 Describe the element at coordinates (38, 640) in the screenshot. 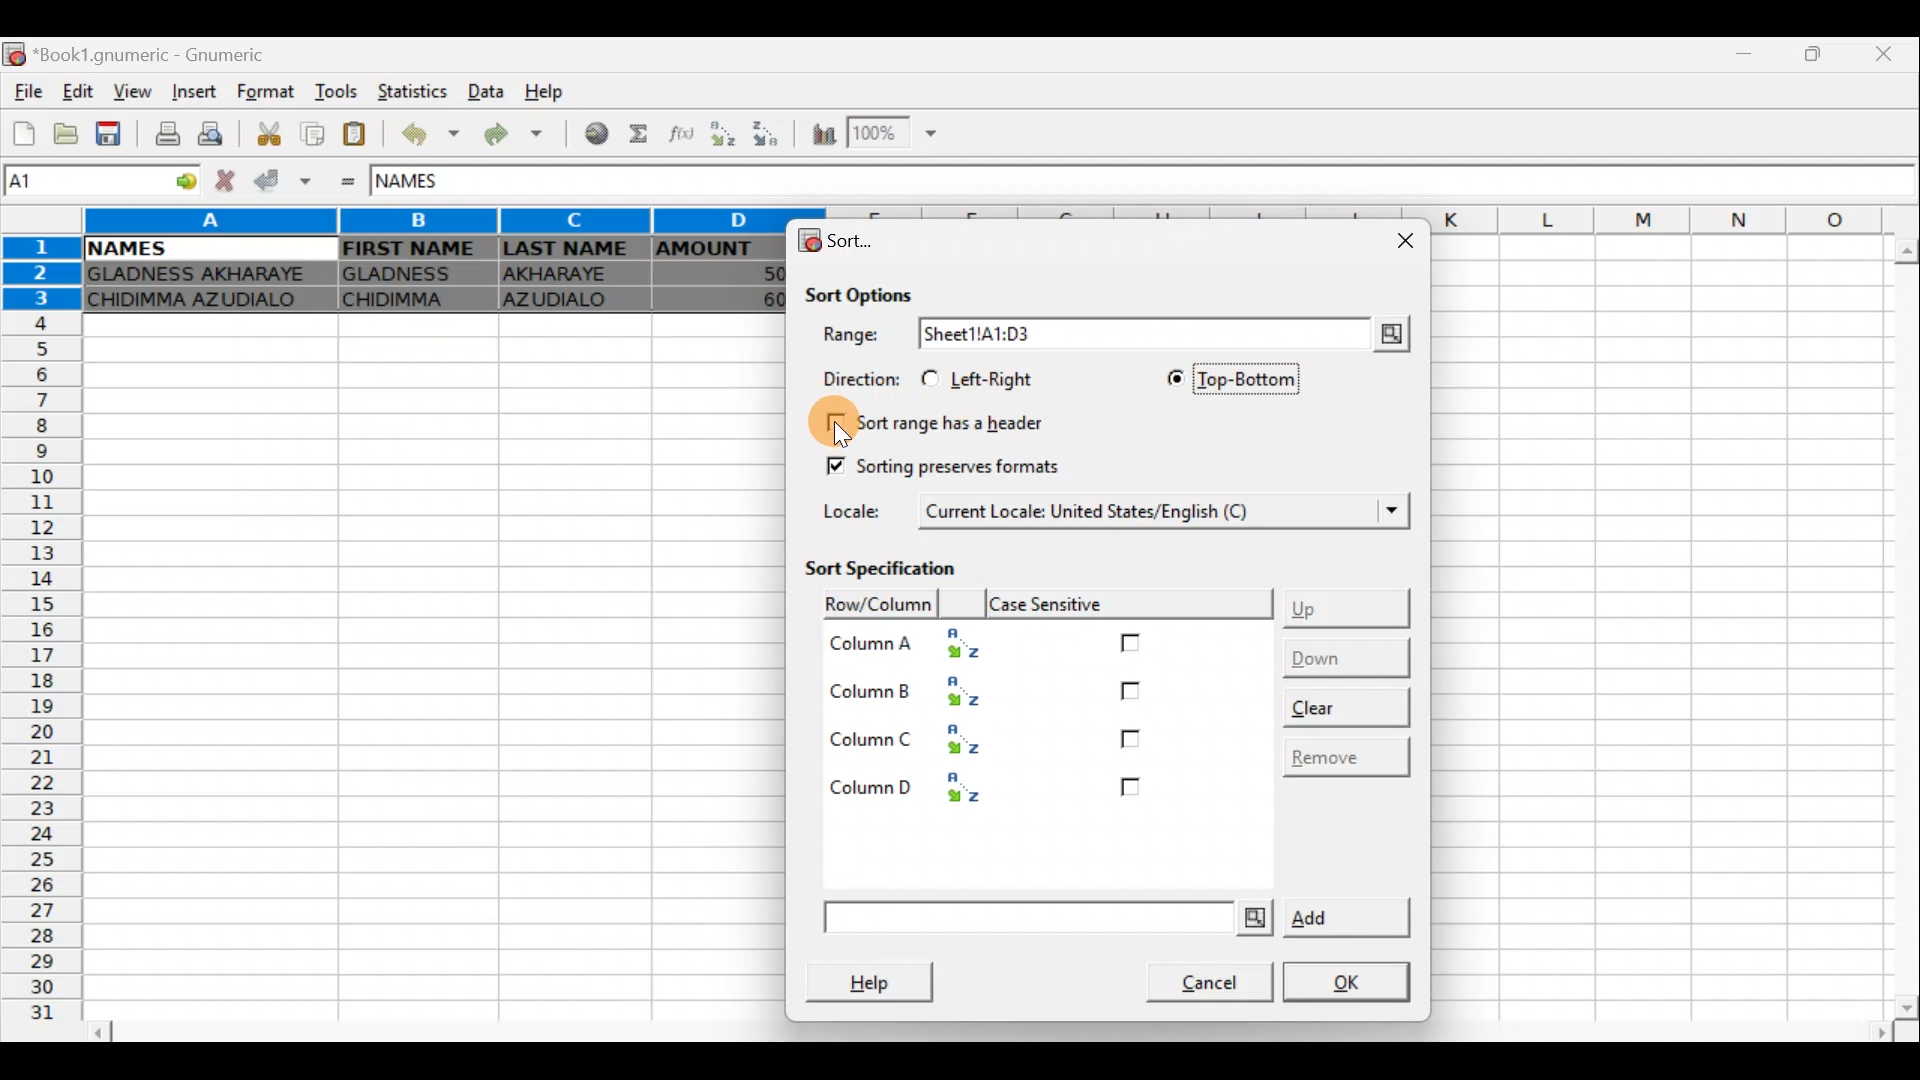

I see `Rows` at that location.